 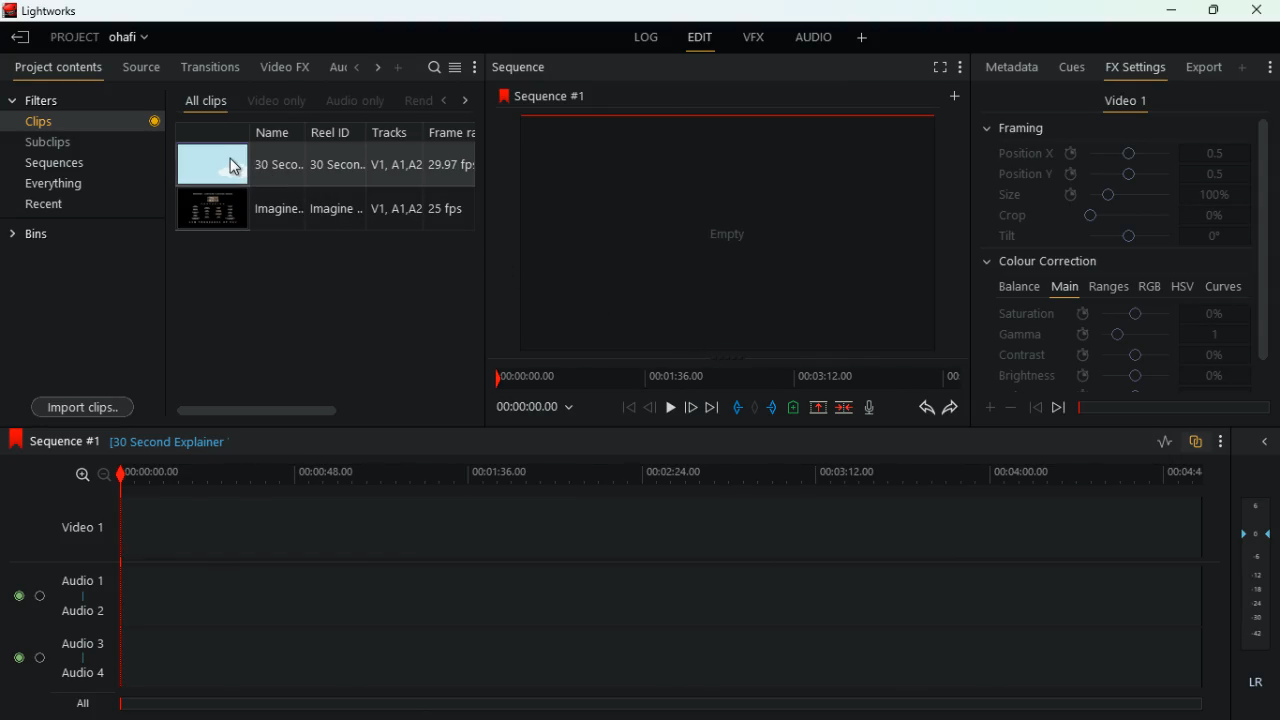 I want to click on sequences, so click(x=78, y=163).